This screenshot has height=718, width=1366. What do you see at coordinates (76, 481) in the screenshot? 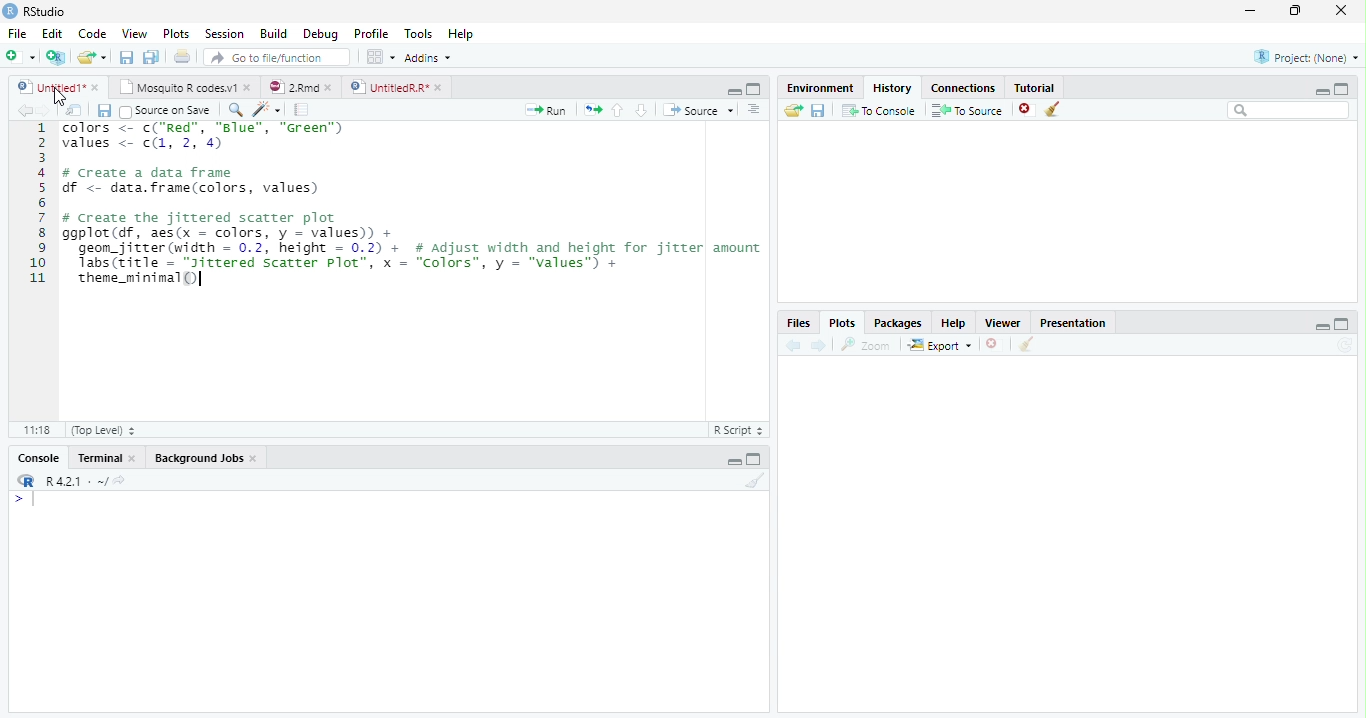
I see `R 4.2.1 . ~/` at bounding box center [76, 481].